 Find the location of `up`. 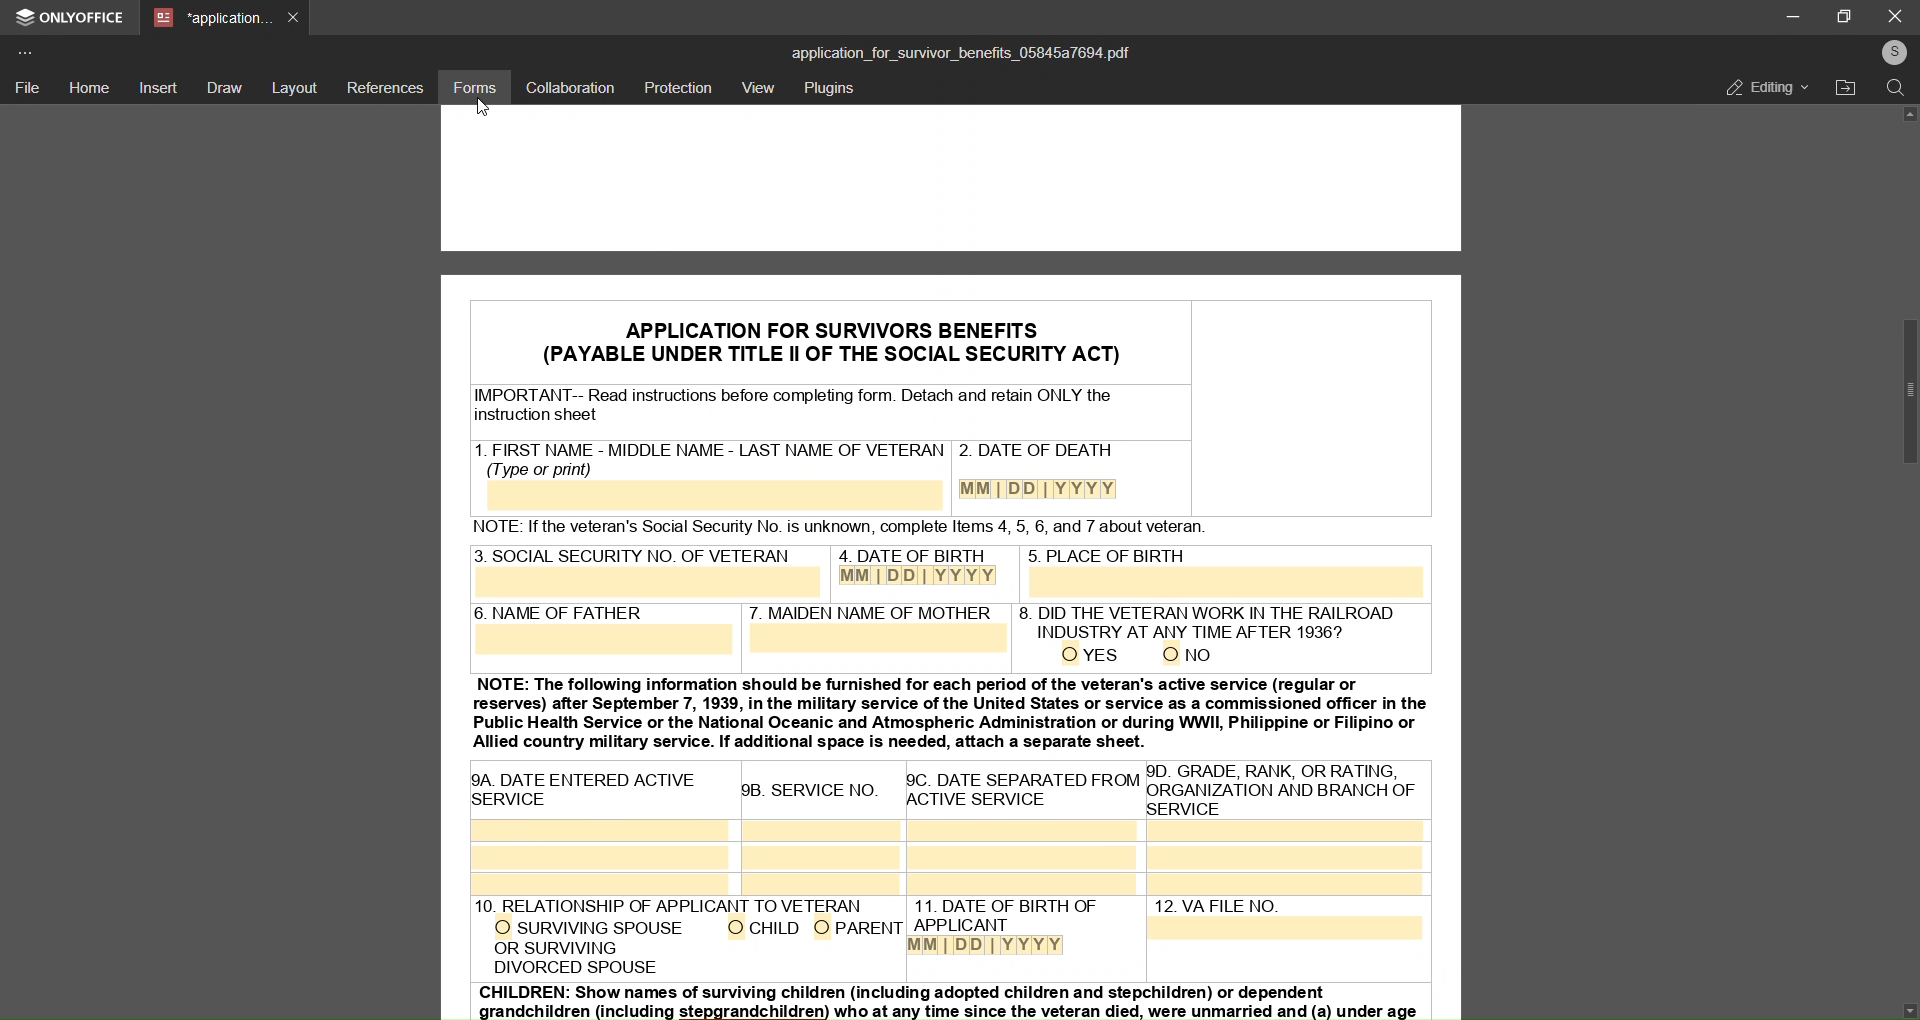

up is located at coordinates (1909, 117).